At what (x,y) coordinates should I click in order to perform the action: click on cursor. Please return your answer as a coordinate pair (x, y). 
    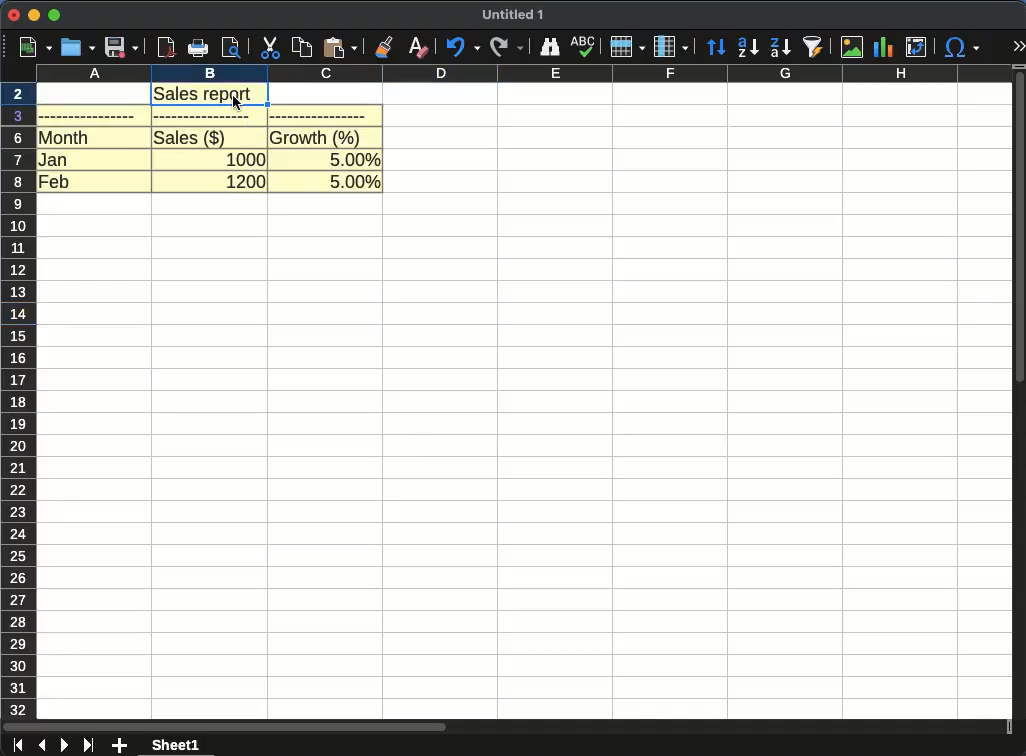
    Looking at the image, I should click on (238, 104).